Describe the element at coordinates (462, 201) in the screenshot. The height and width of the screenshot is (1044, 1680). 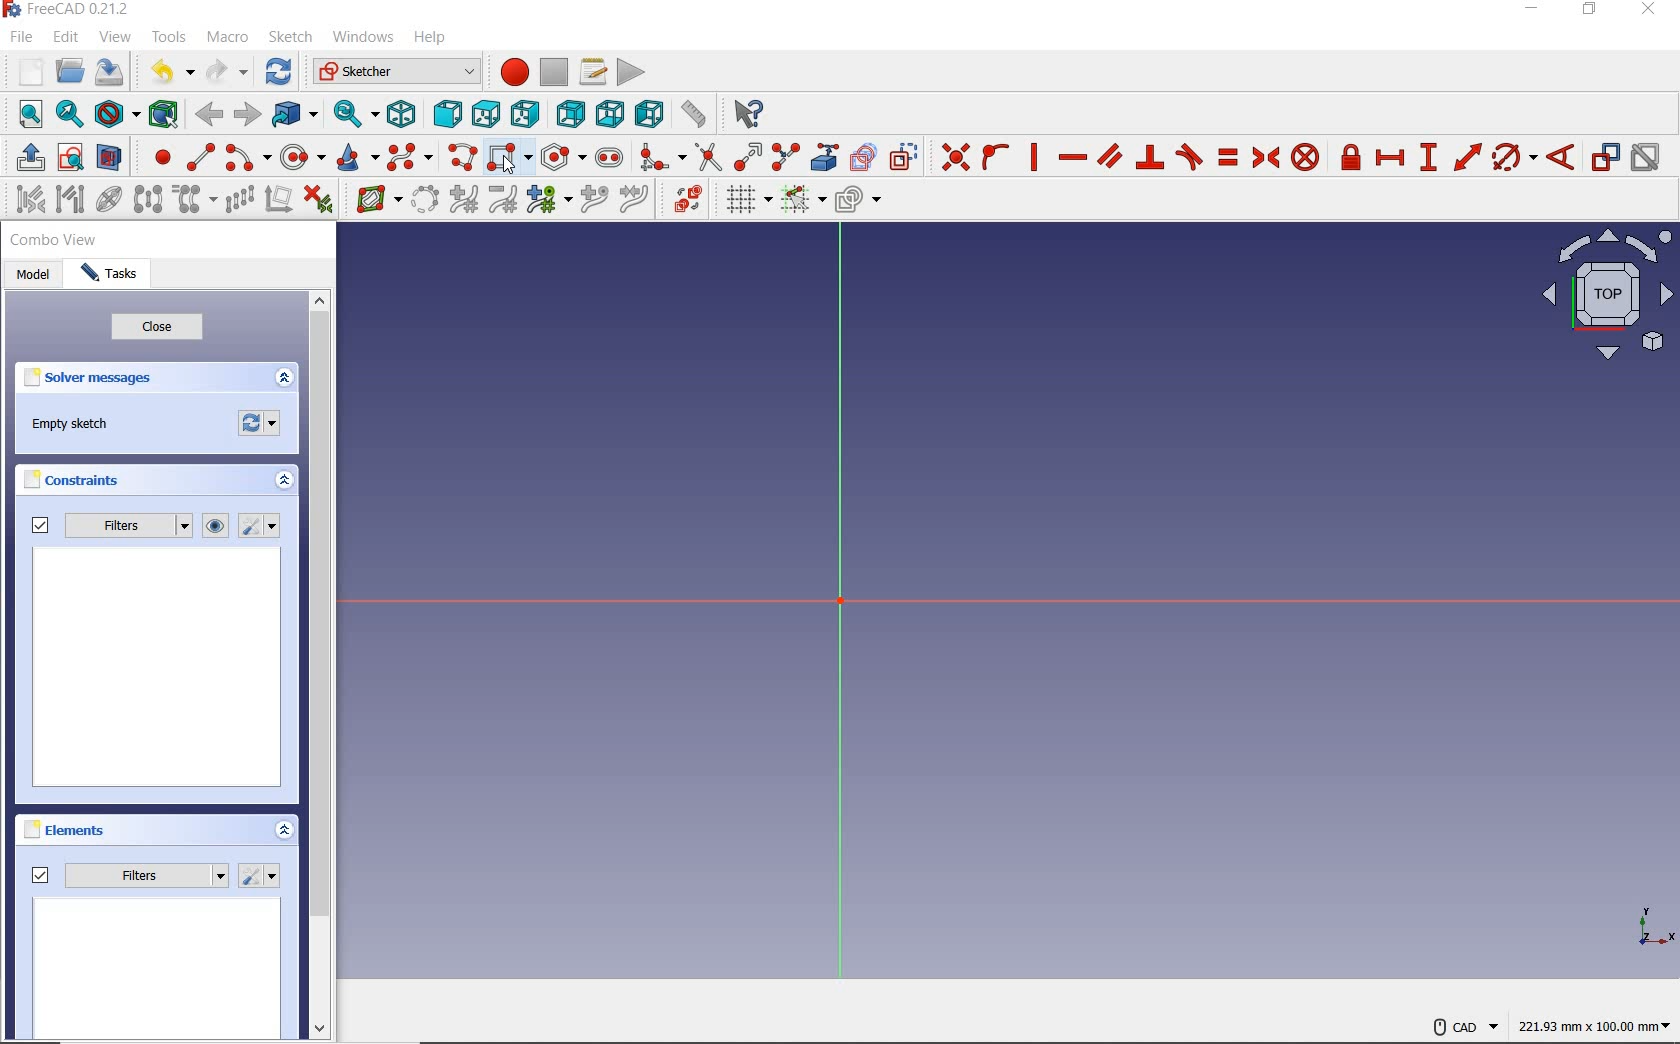
I see `increase b-spline degree` at that location.